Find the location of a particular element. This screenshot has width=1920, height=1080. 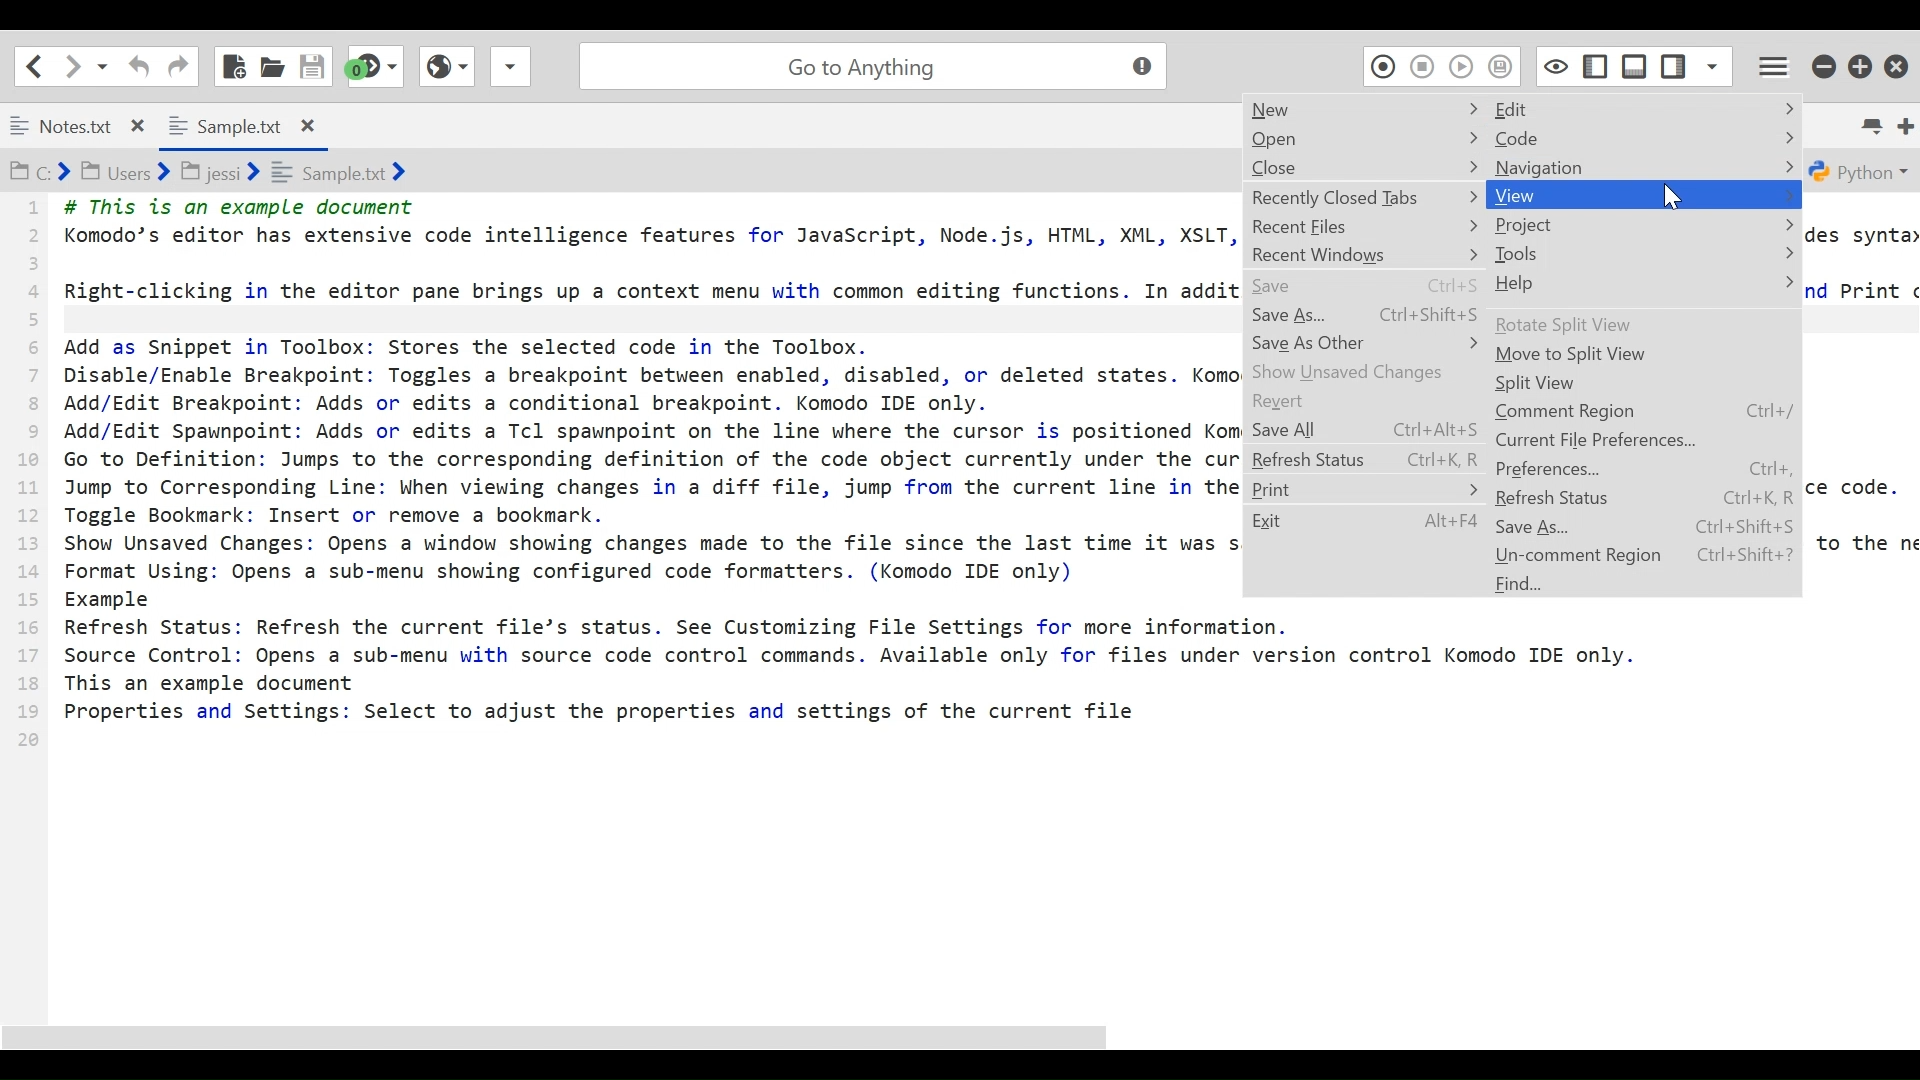

Restore is located at coordinates (1862, 67).